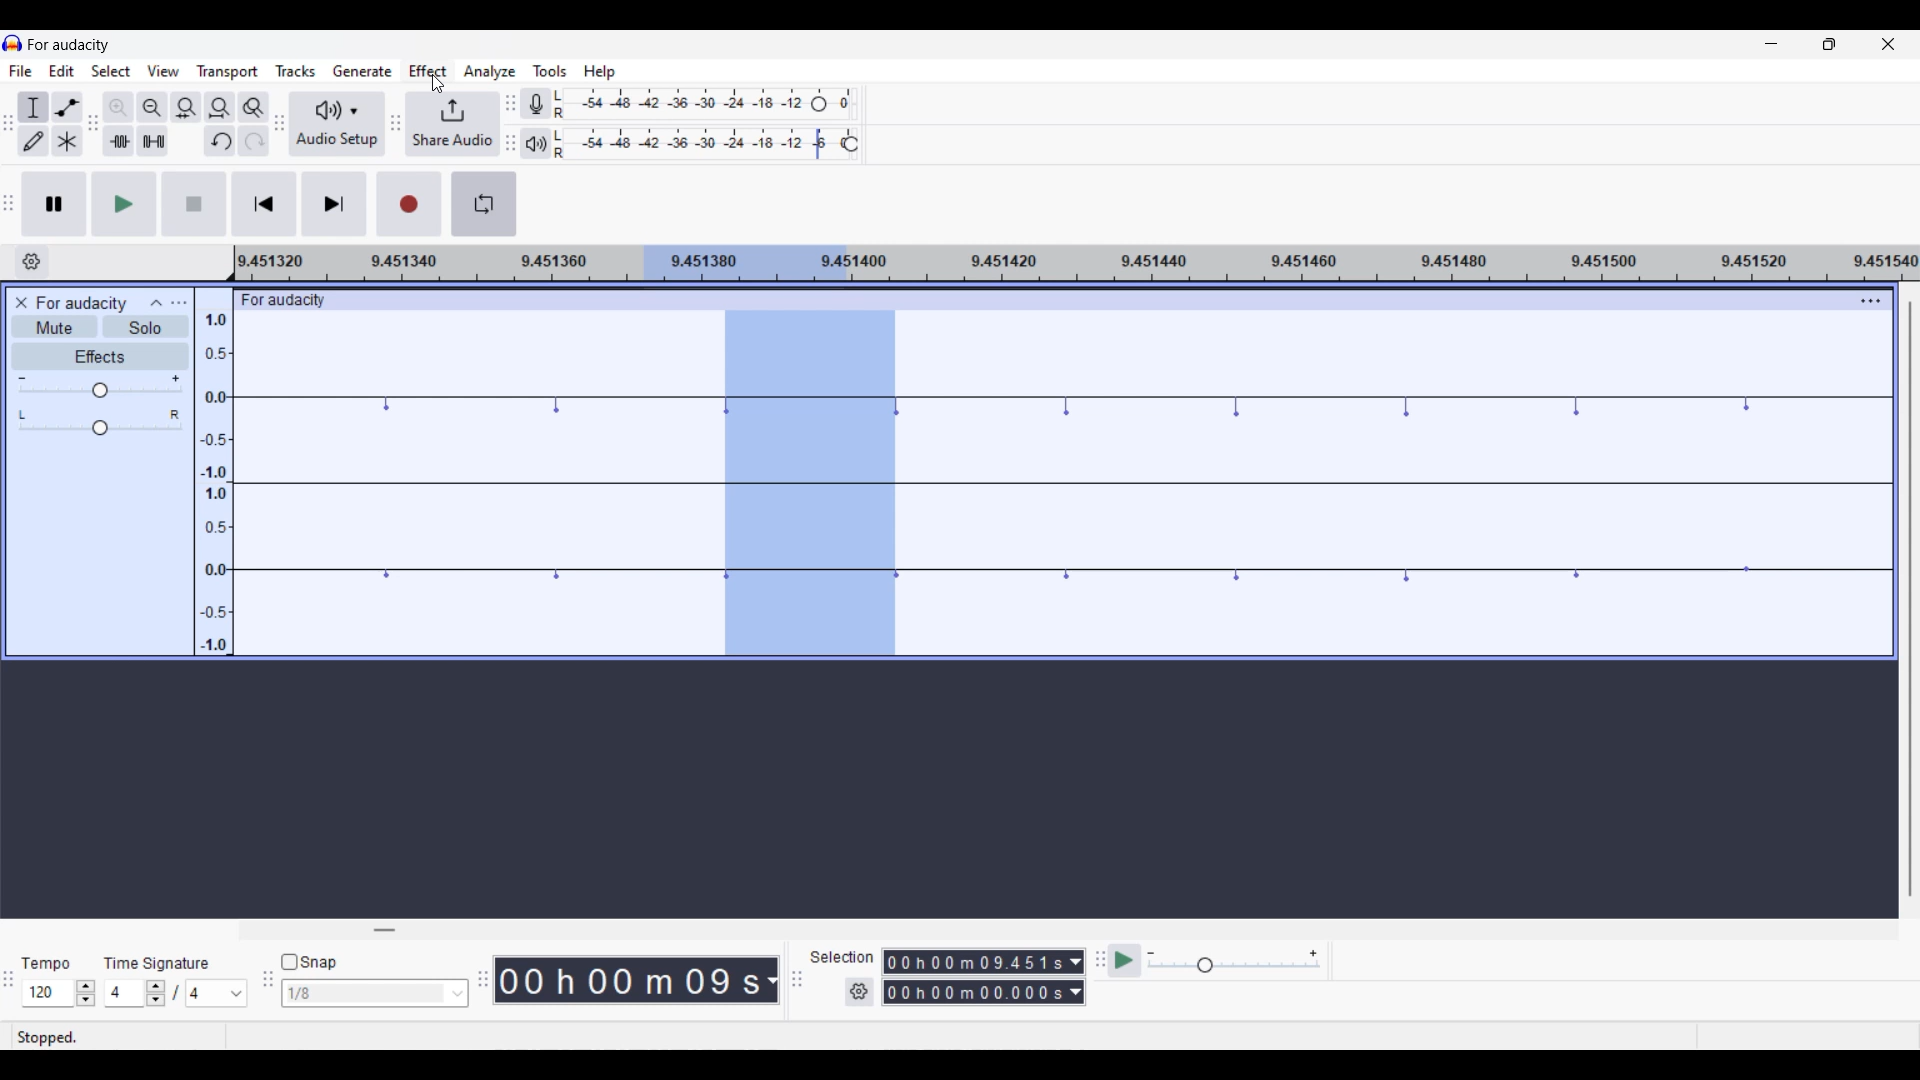 The width and height of the screenshot is (1920, 1080). I want to click on Indicates current status of track, so click(51, 1037).